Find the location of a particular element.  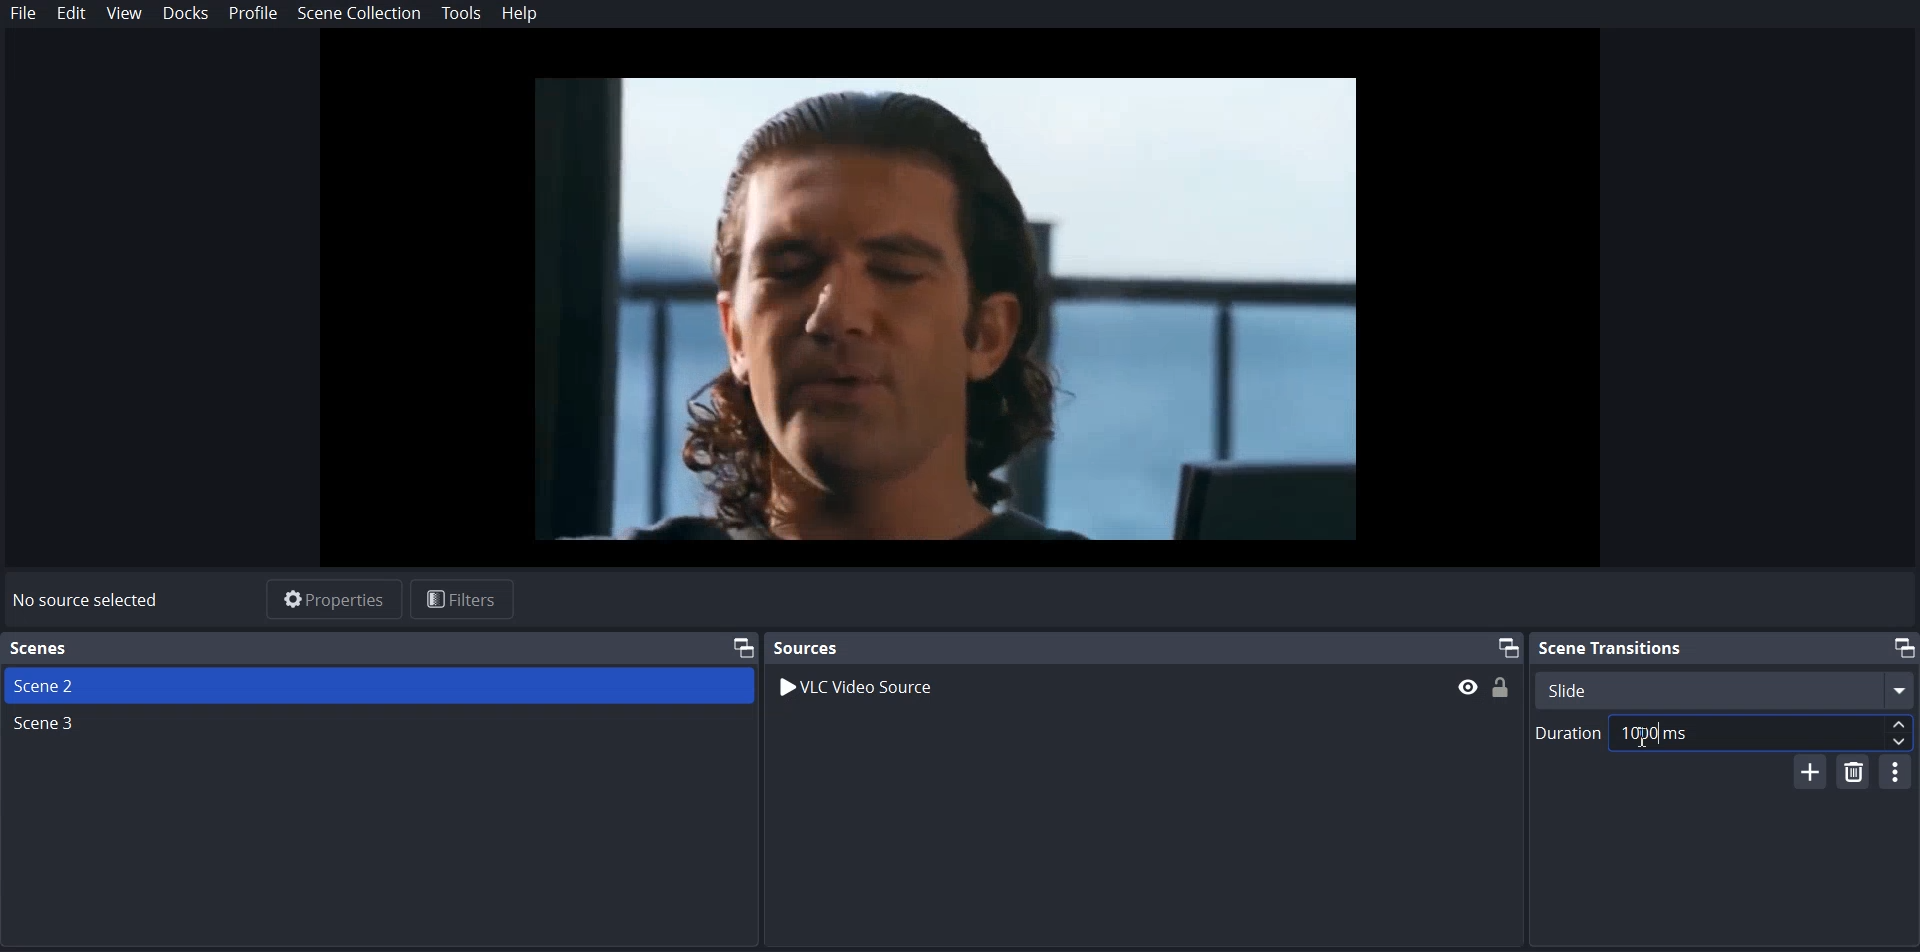

Scene is located at coordinates (378, 685).